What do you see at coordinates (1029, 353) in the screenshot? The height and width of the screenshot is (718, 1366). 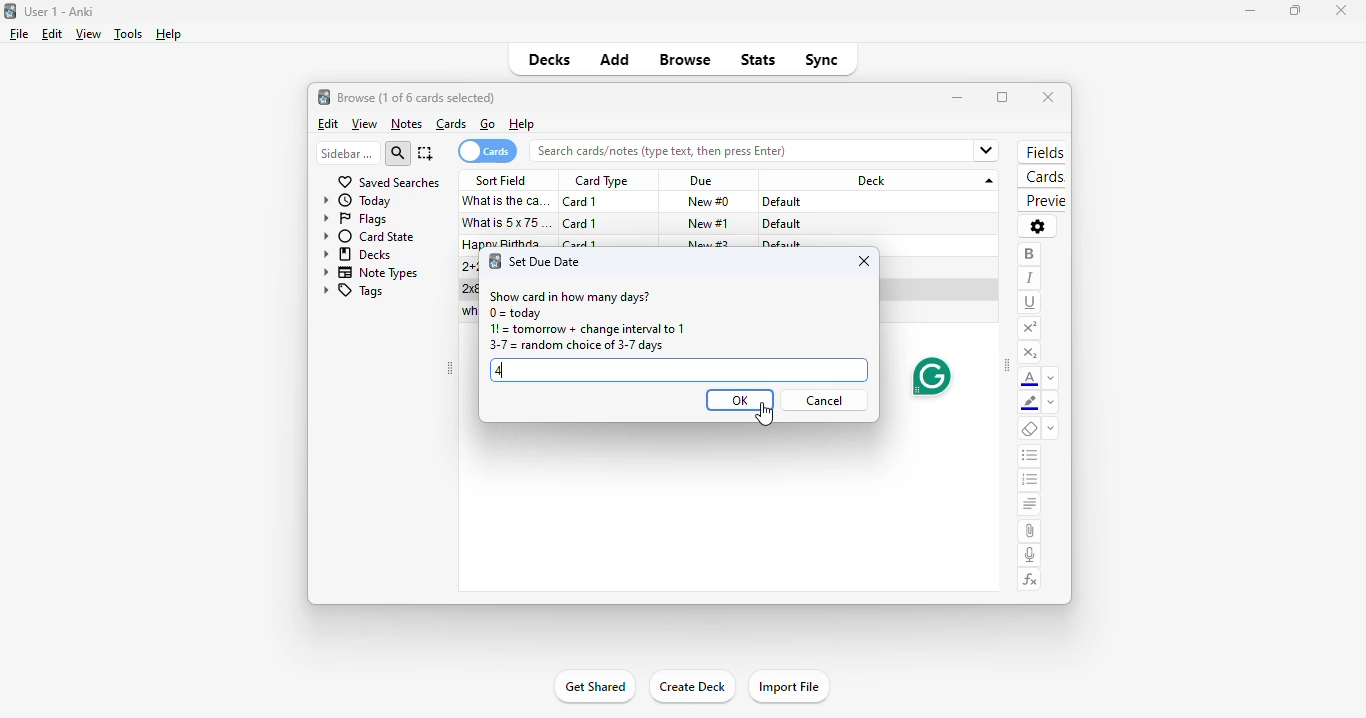 I see `subscript` at bounding box center [1029, 353].